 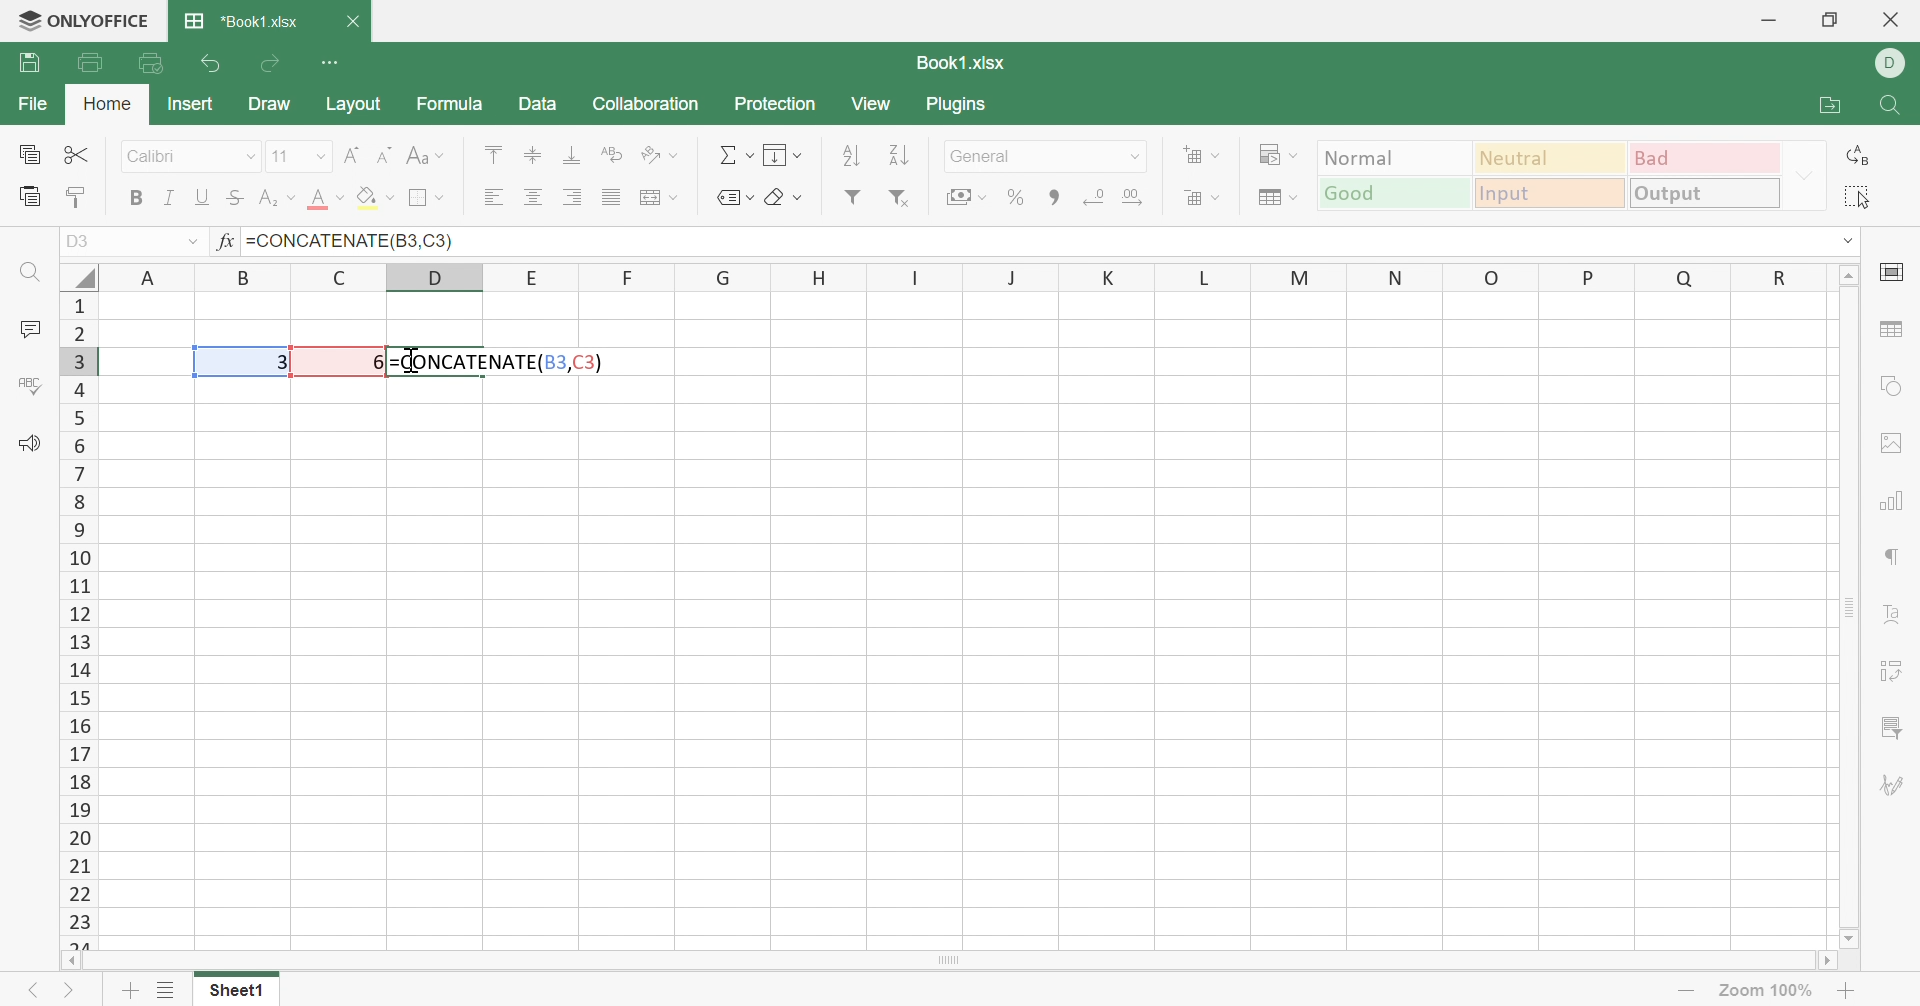 What do you see at coordinates (1275, 195) in the screenshot?
I see `Format as table template` at bounding box center [1275, 195].